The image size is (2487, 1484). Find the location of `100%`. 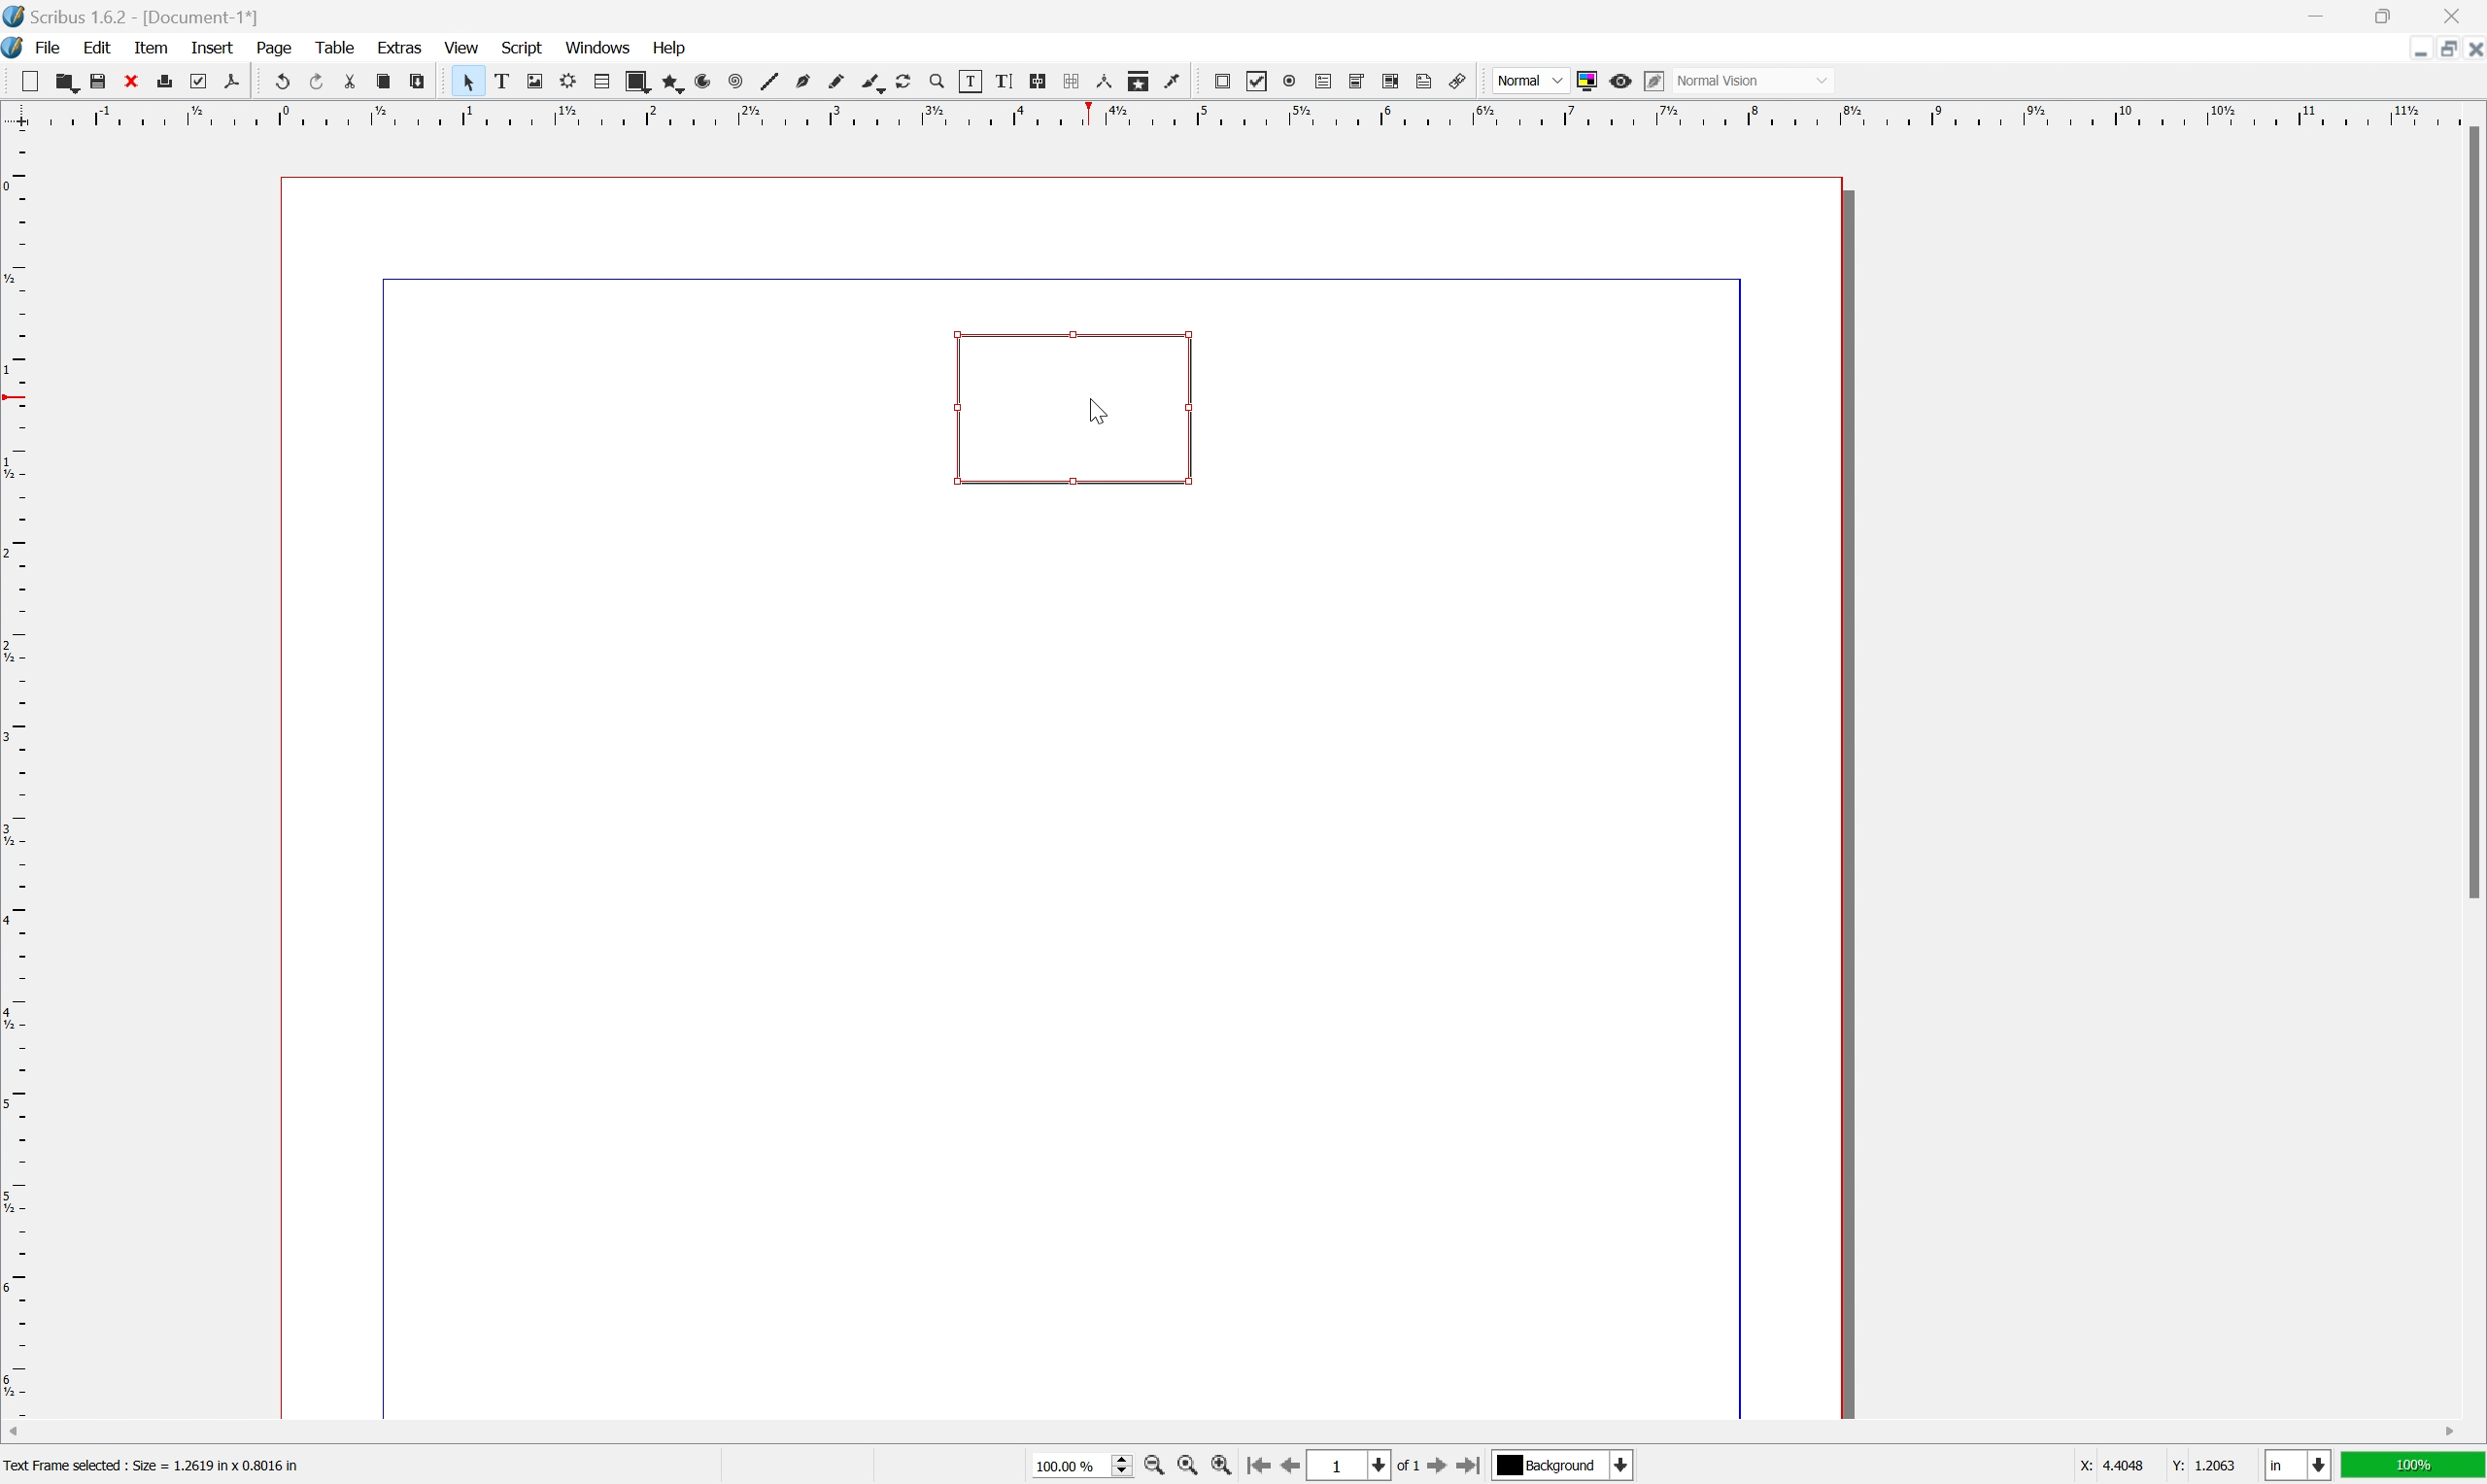

100% is located at coordinates (2414, 1468).